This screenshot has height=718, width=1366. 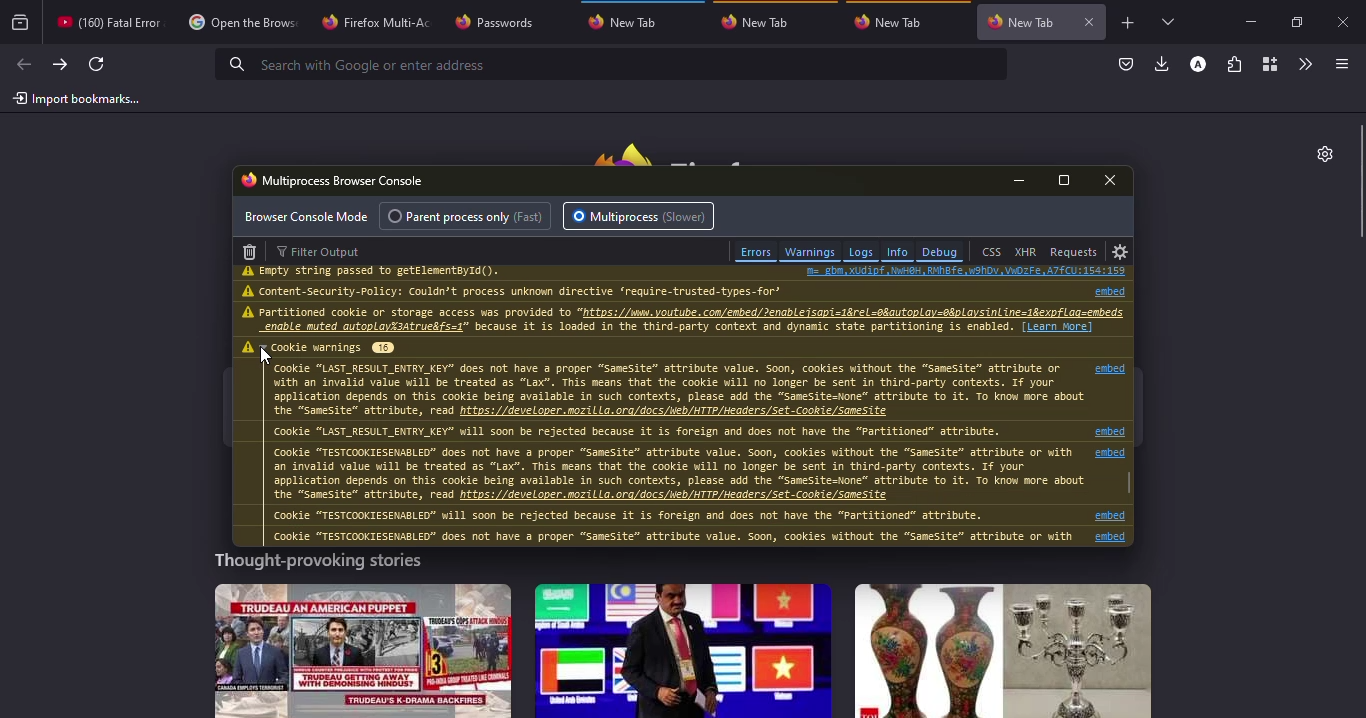 What do you see at coordinates (307, 216) in the screenshot?
I see `browser console mode` at bounding box center [307, 216].